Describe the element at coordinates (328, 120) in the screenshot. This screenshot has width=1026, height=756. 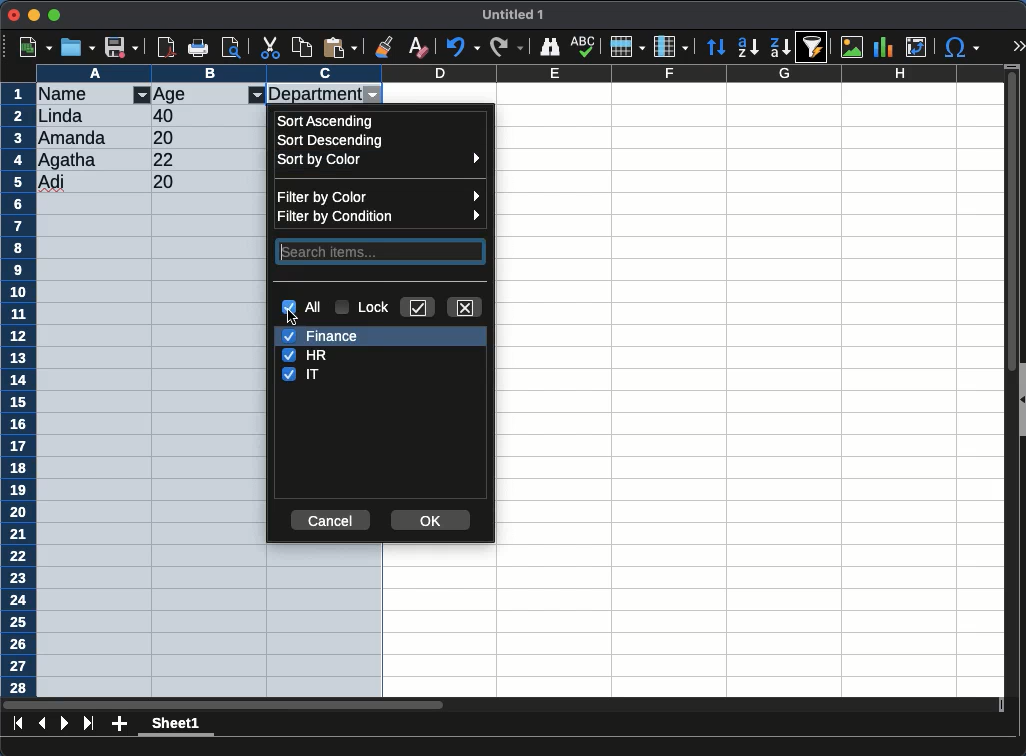
I see `ascending` at that location.